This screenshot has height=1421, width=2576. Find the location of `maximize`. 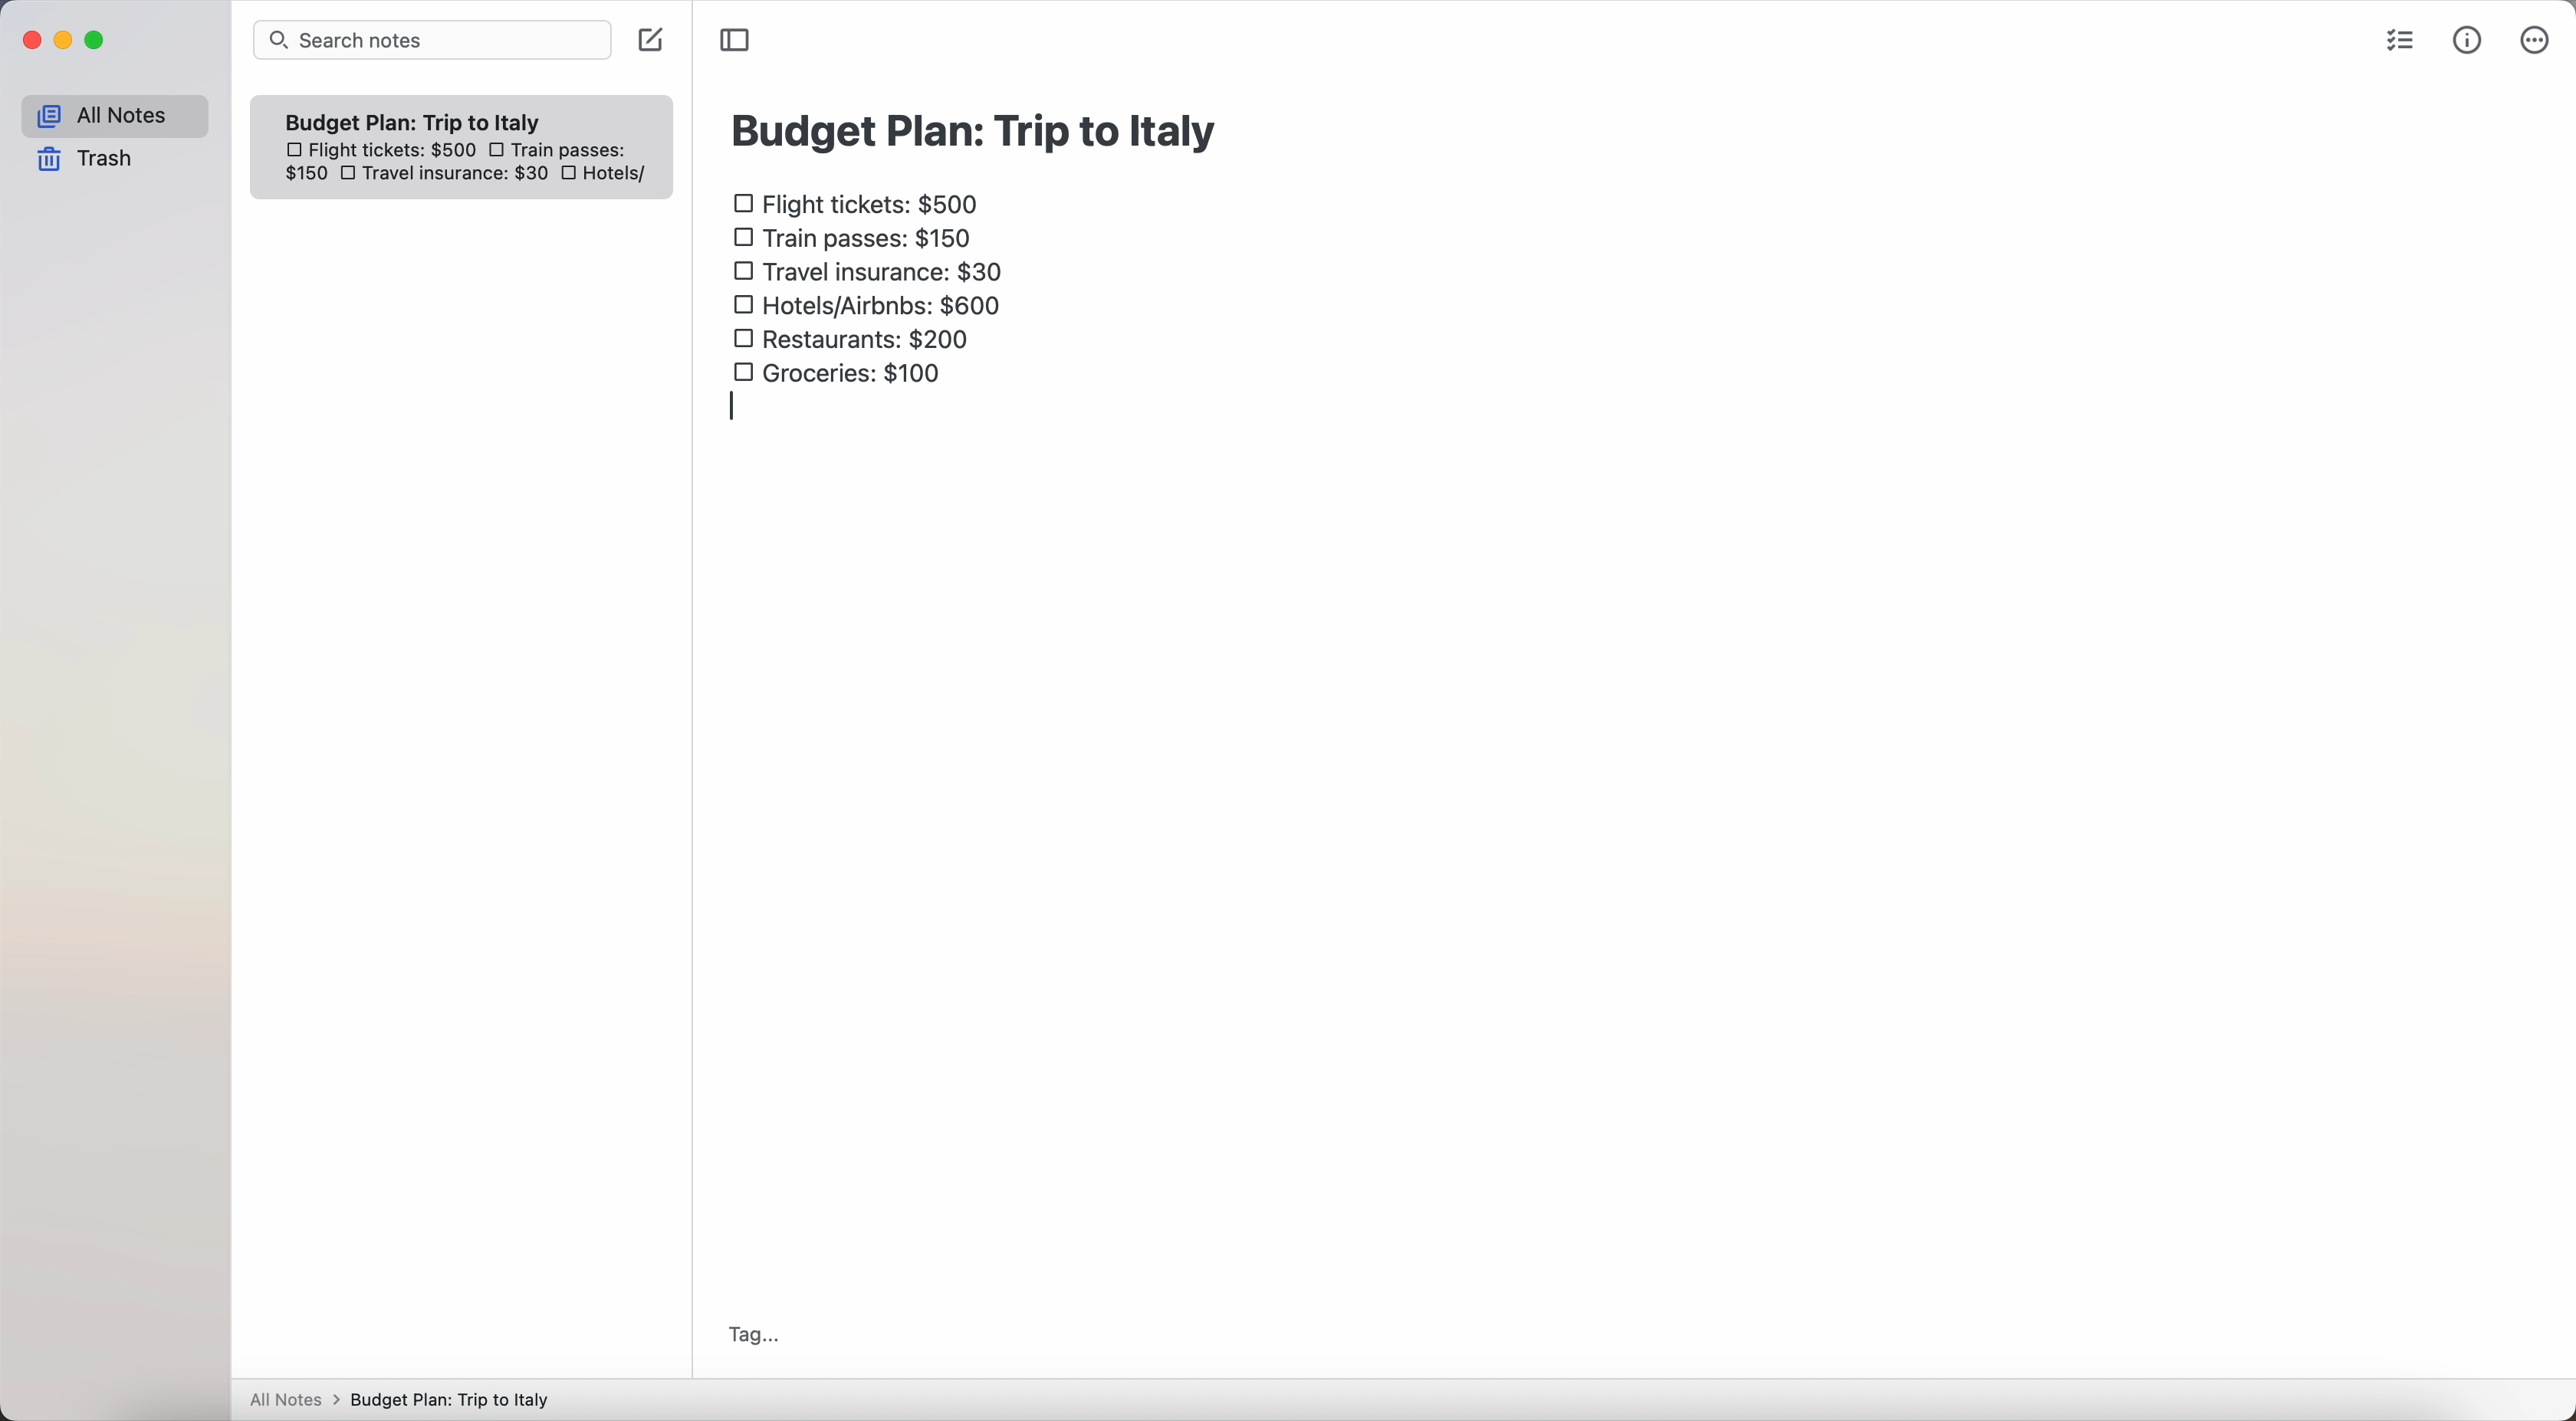

maximize is located at coordinates (100, 41).